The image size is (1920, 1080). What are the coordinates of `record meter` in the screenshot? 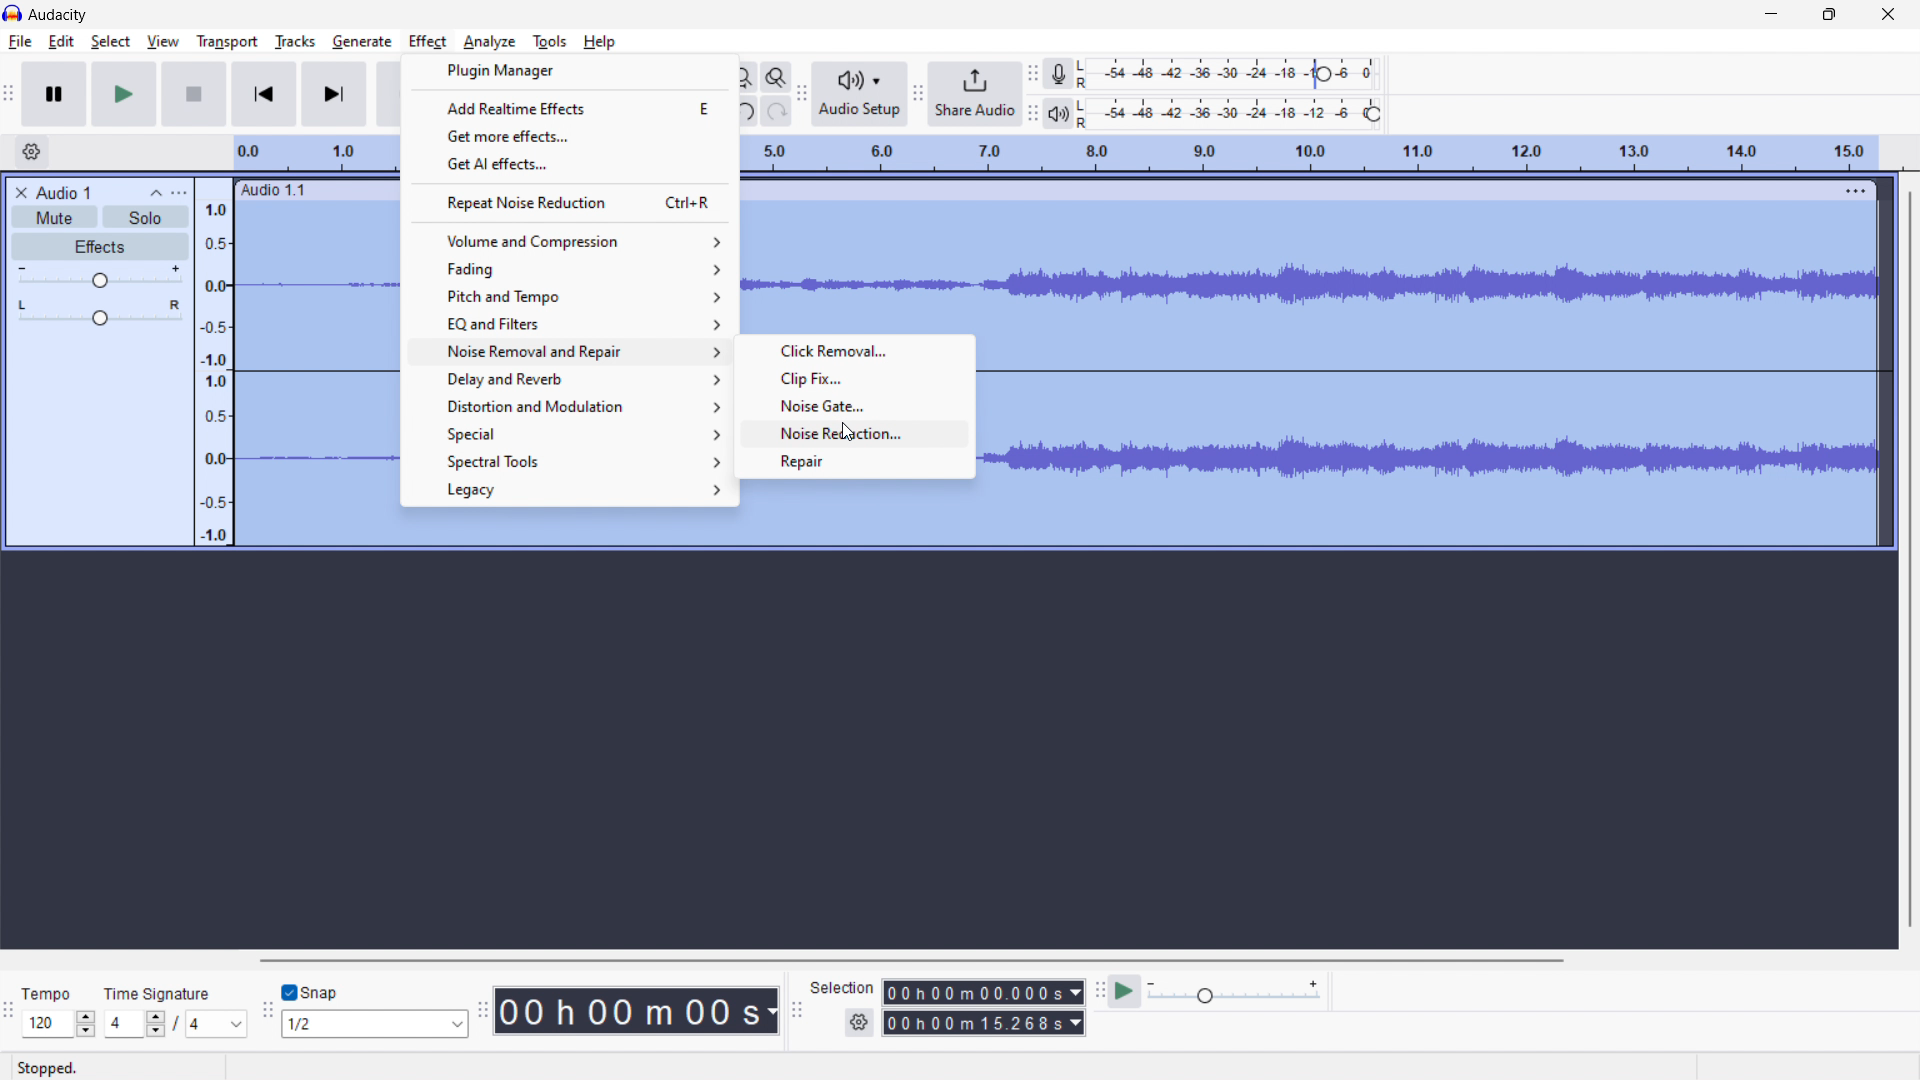 It's located at (1233, 73).